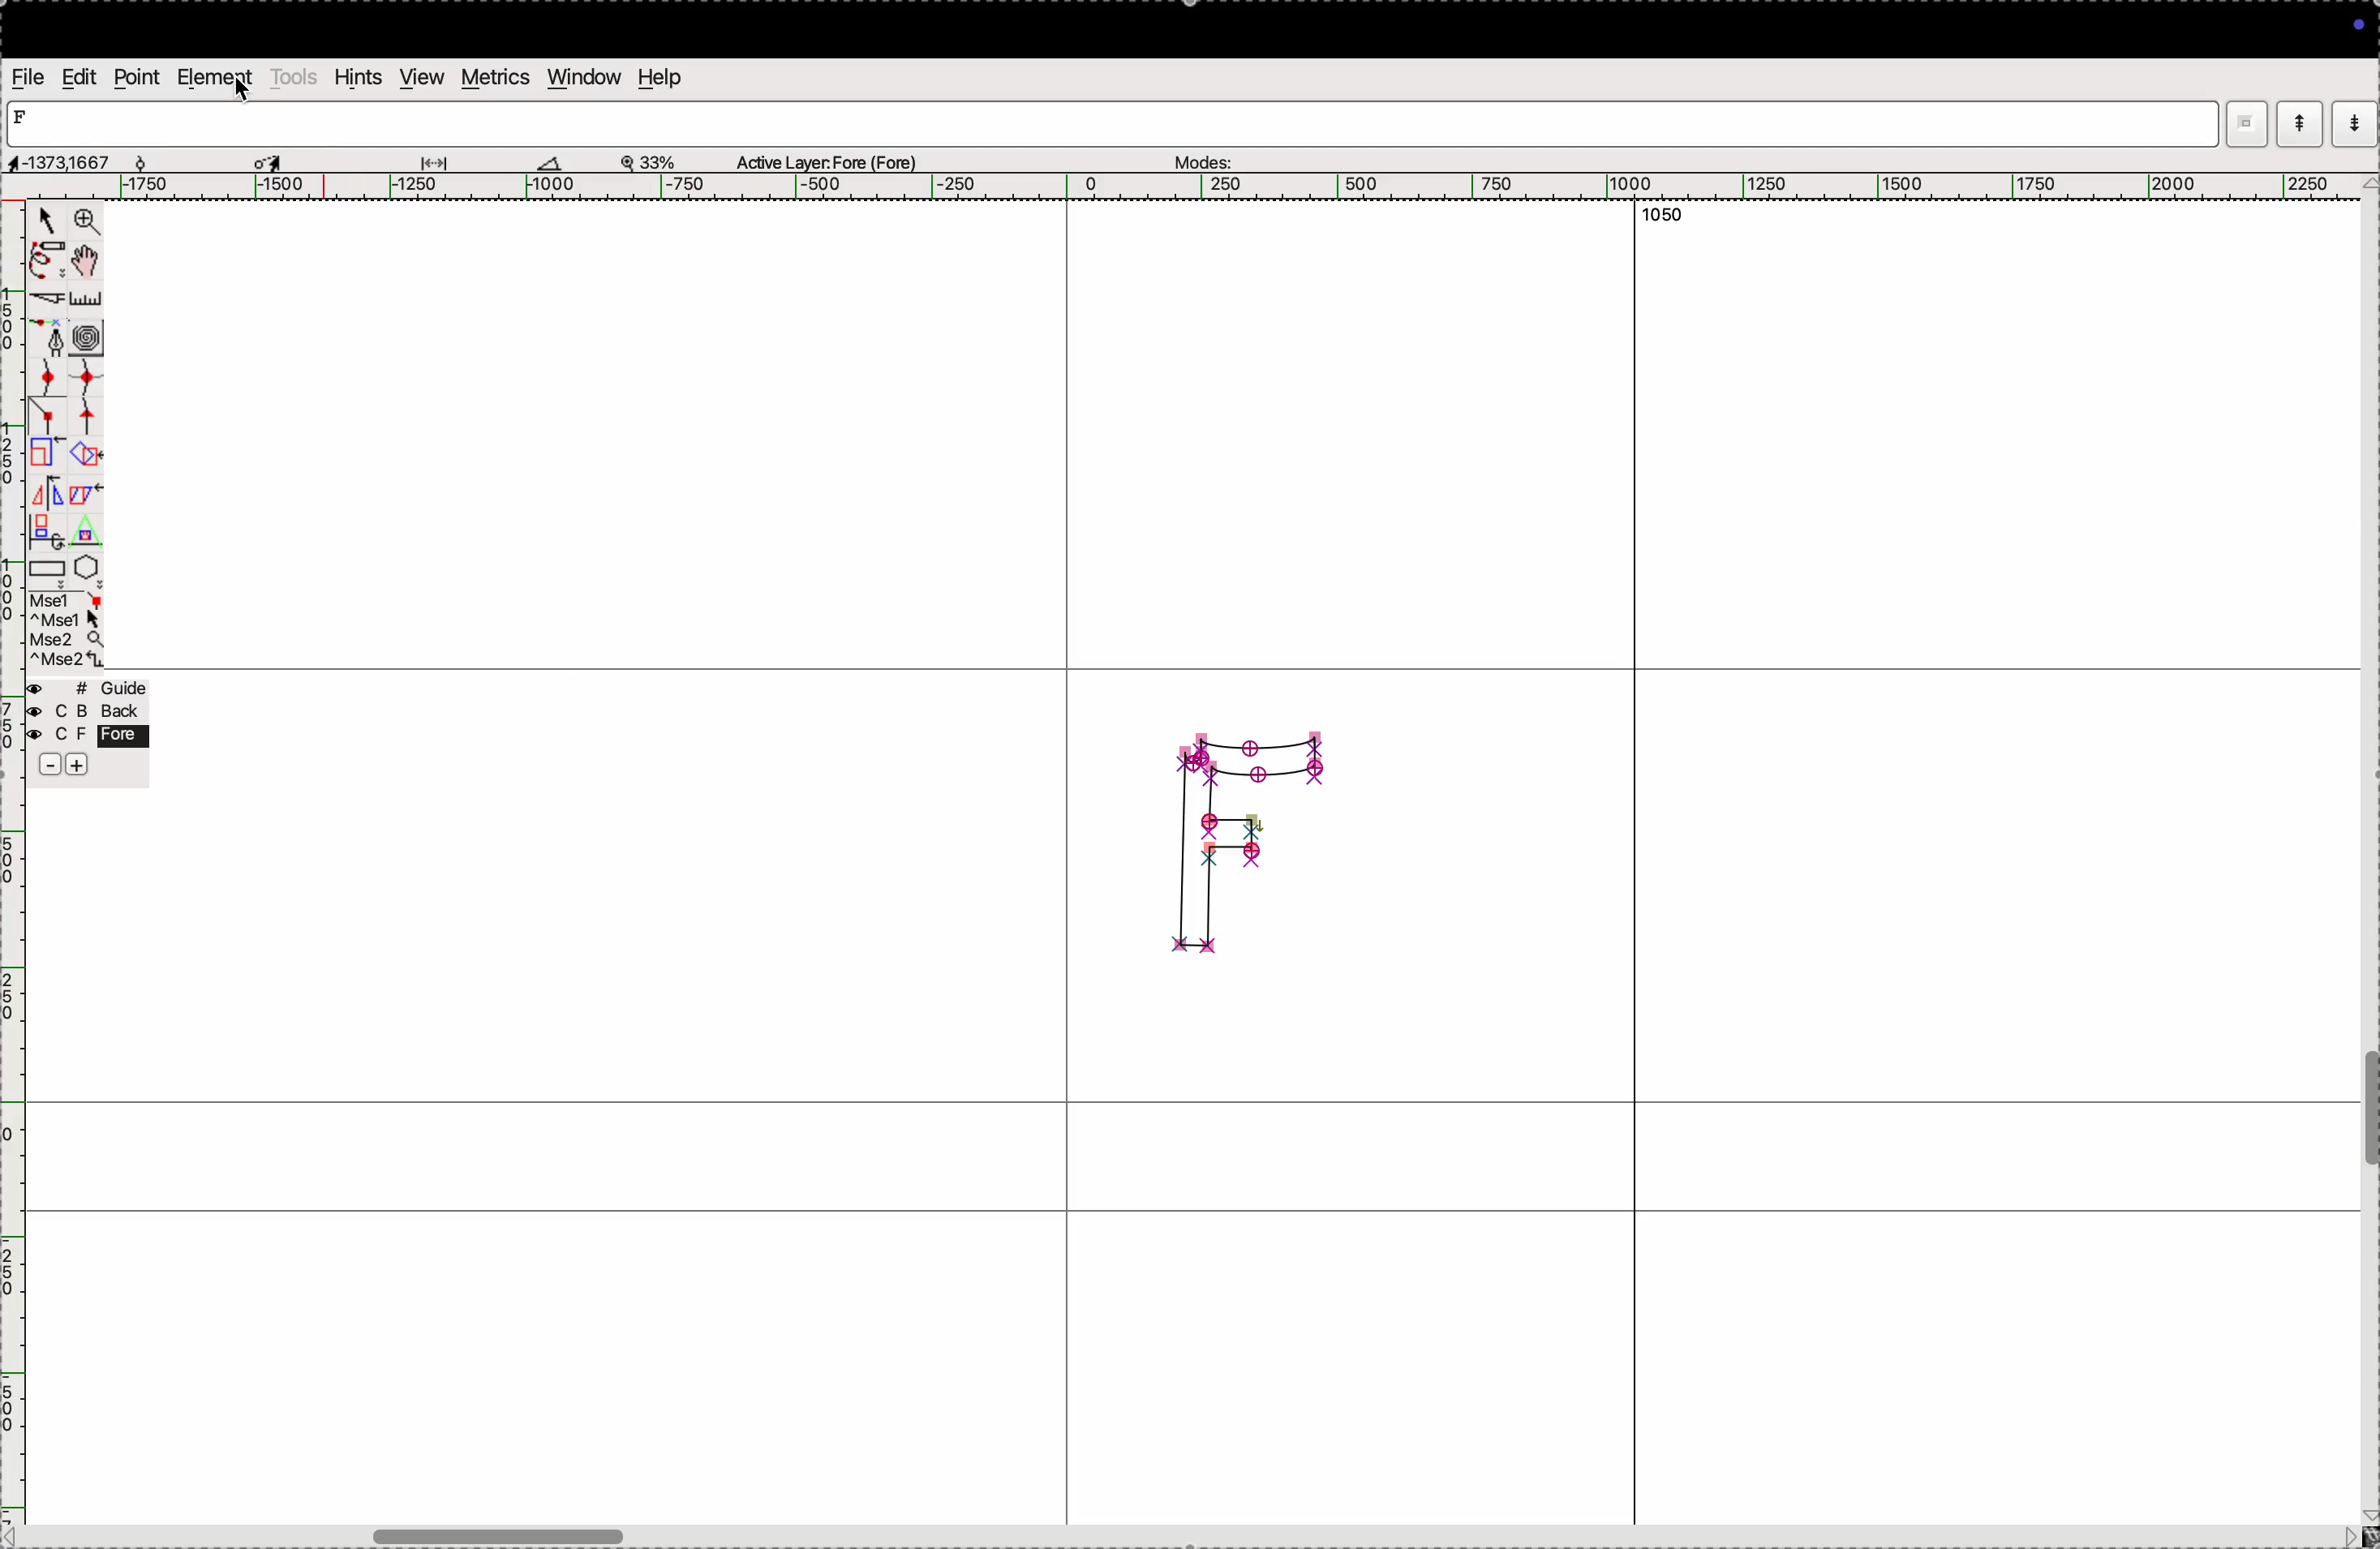 Image resolution: width=2380 pixels, height=1549 pixels. Describe the element at coordinates (30, 77) in the screenshot. I see `file` at that location.